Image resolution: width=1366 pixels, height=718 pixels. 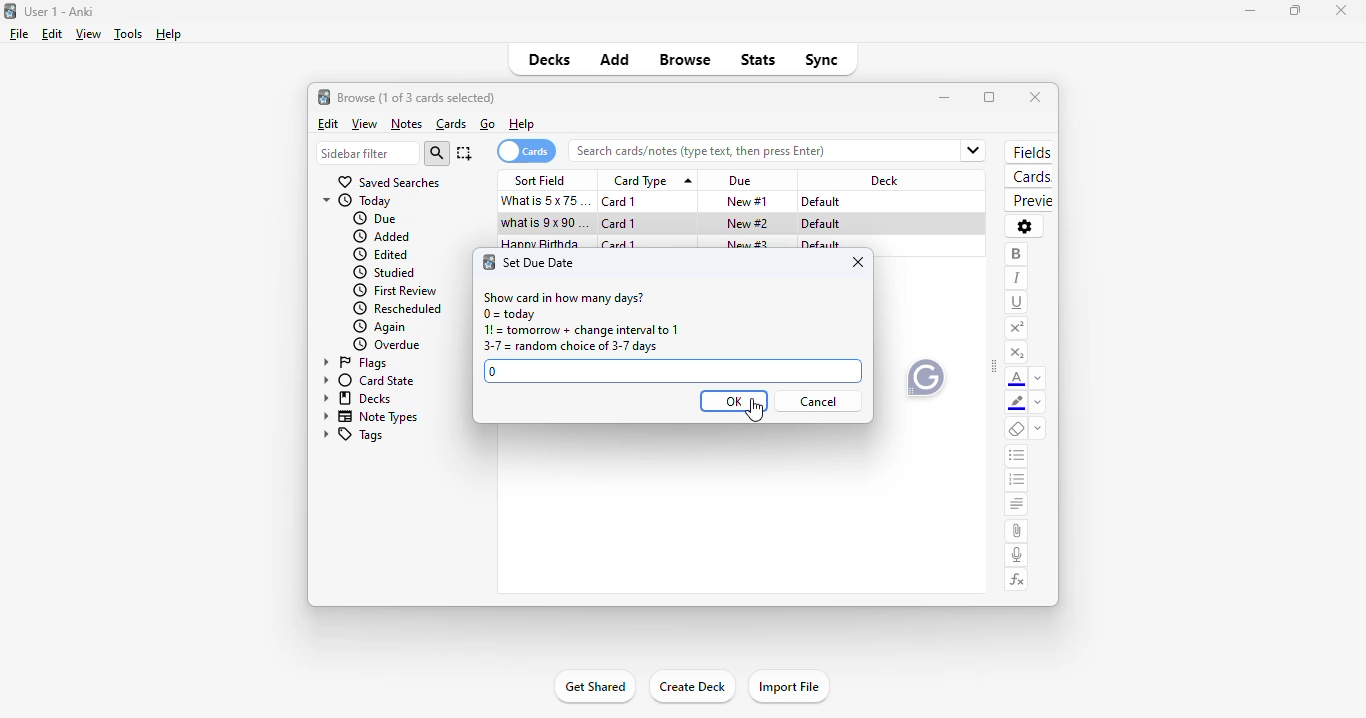 I want to click on toggle sidebar, so click(x=994, y=366).